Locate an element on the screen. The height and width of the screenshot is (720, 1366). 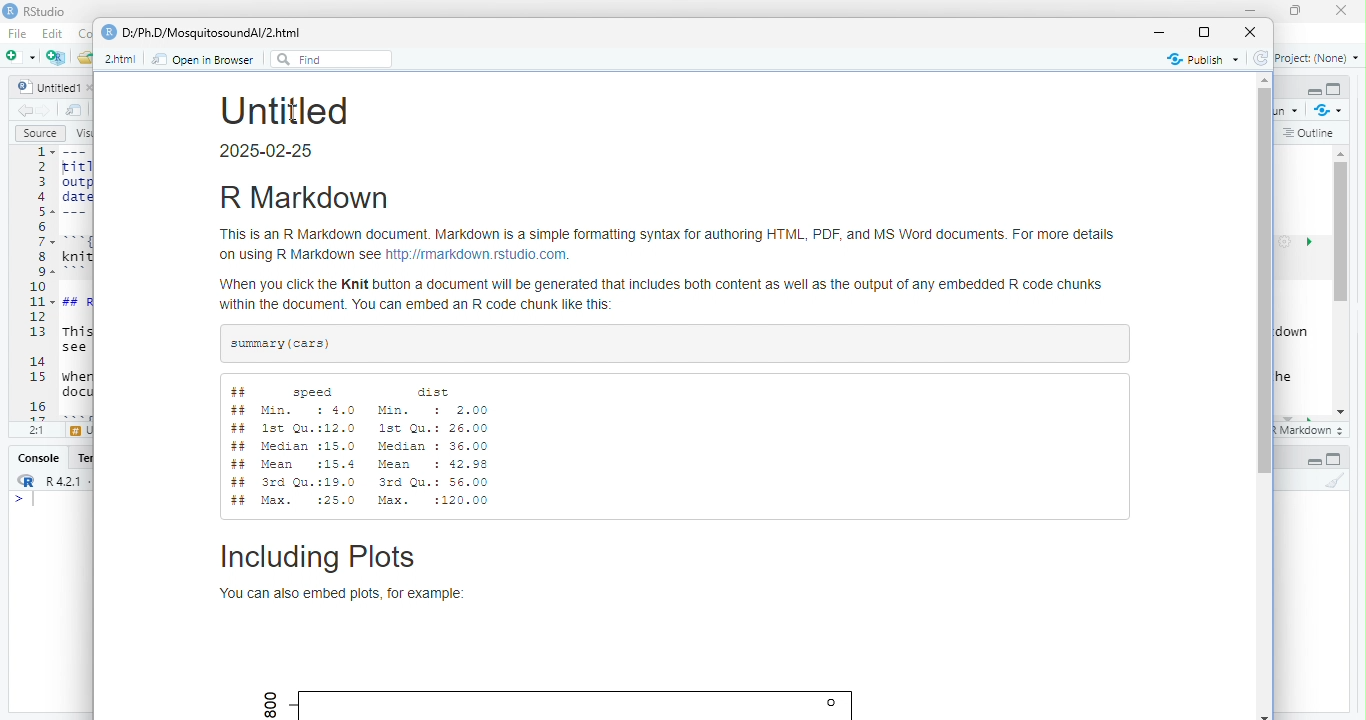
logo is located at coordinates (109, 32).